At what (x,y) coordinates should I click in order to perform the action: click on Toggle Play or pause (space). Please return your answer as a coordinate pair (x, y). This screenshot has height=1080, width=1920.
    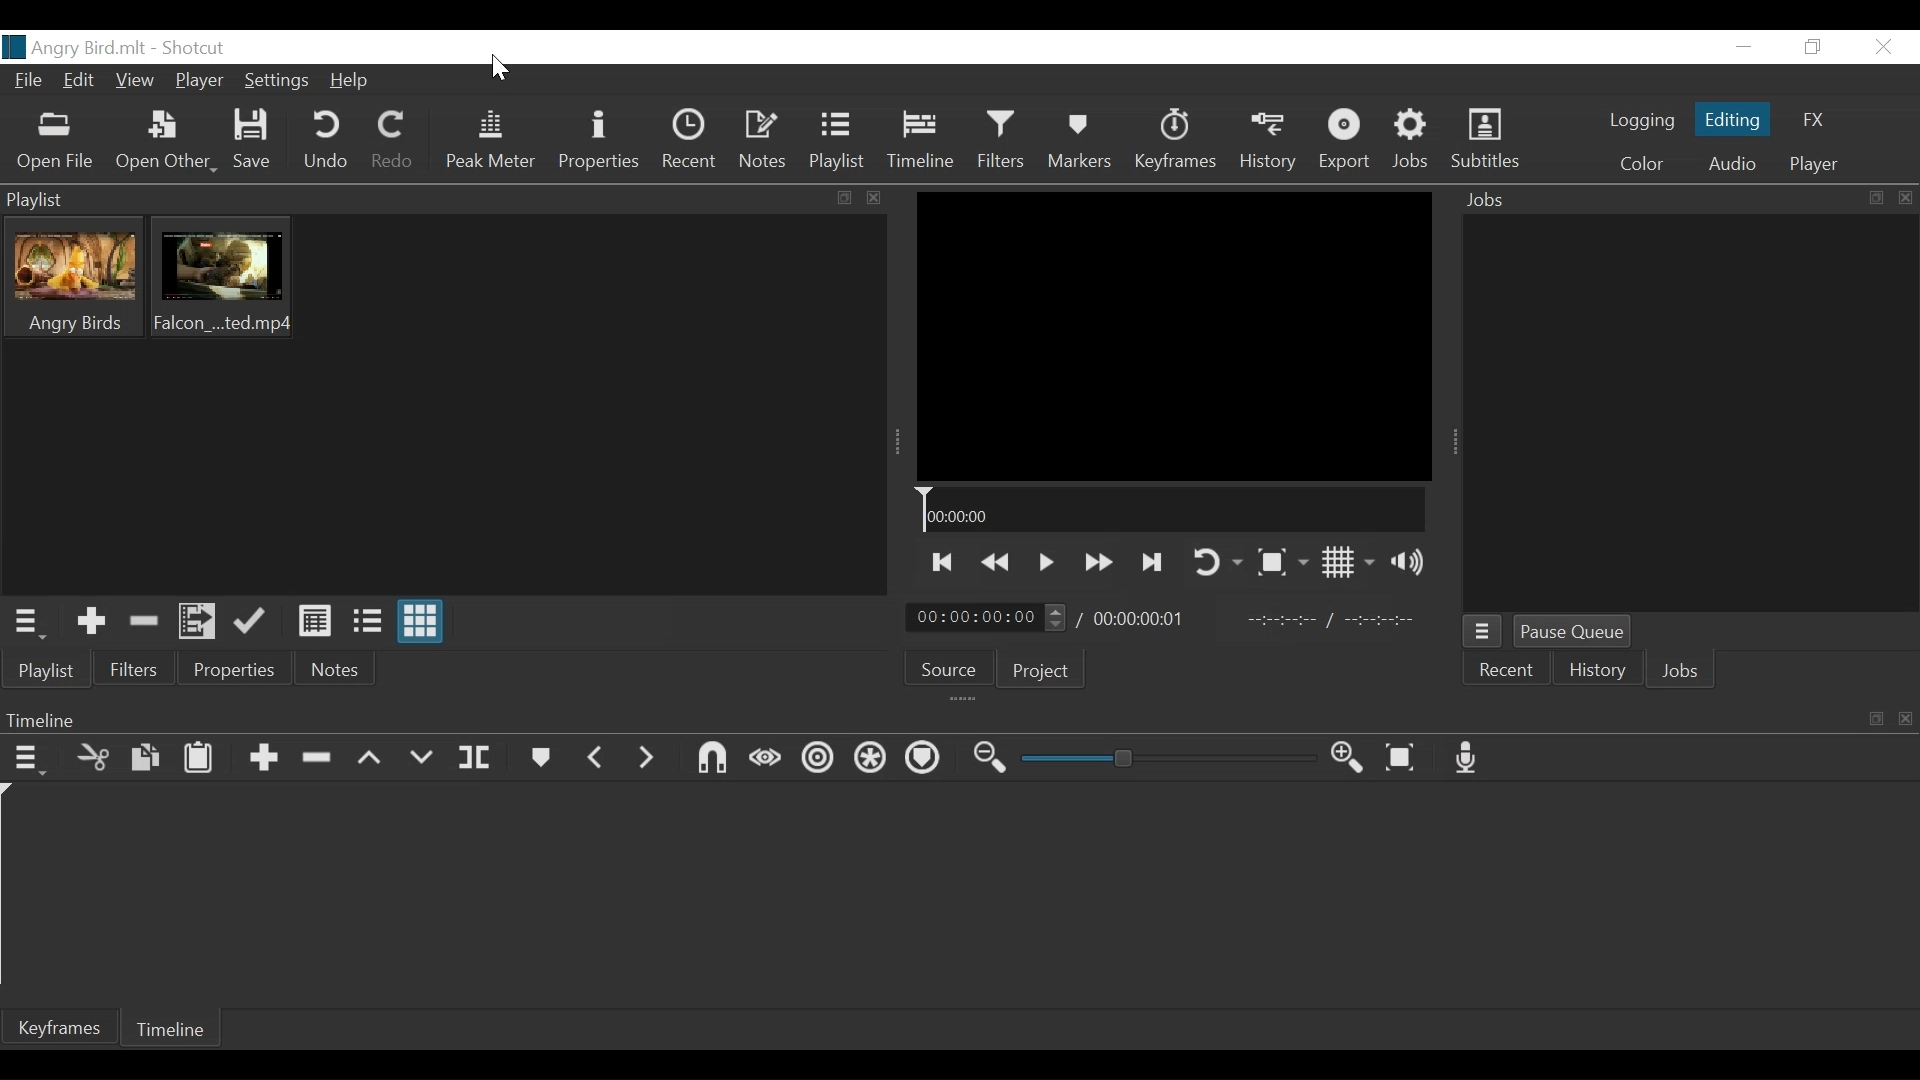
    Looking at the image, I should click on (1045, 562).